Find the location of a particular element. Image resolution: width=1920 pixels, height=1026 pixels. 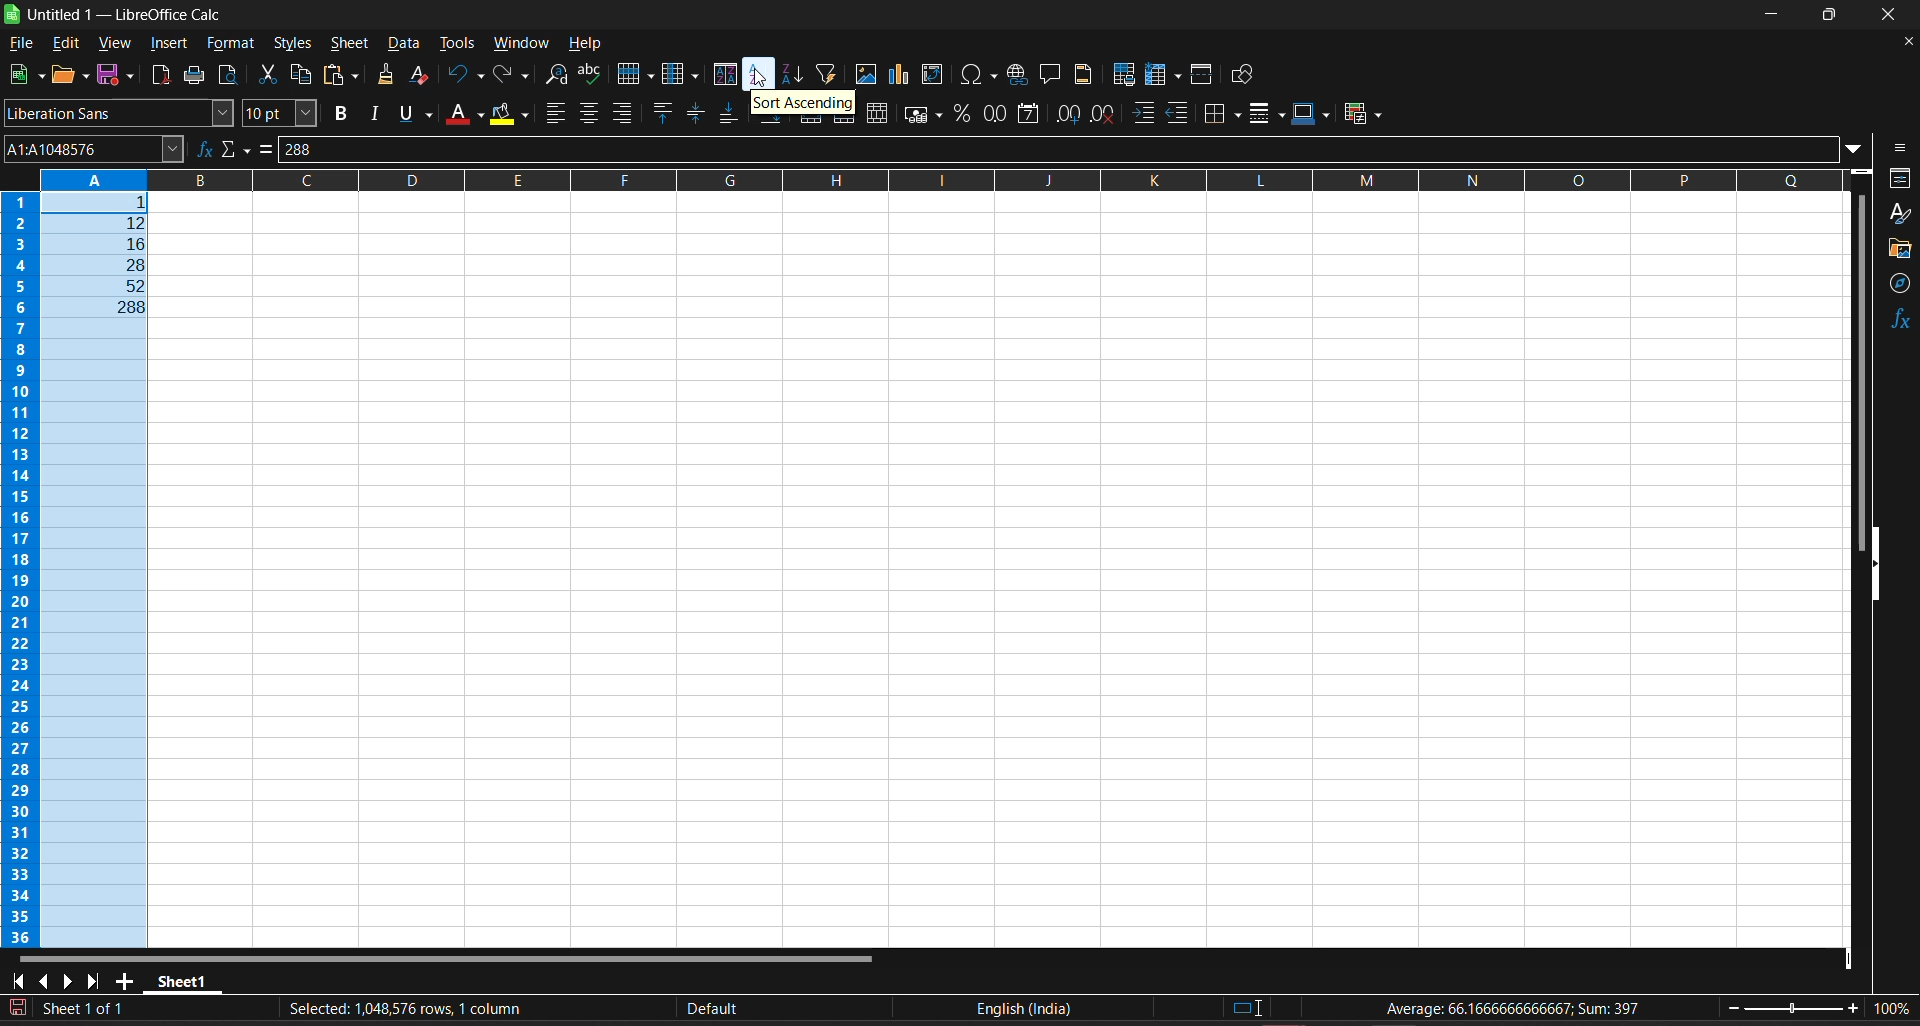

insert comment is located at coordinates (1050, 75).